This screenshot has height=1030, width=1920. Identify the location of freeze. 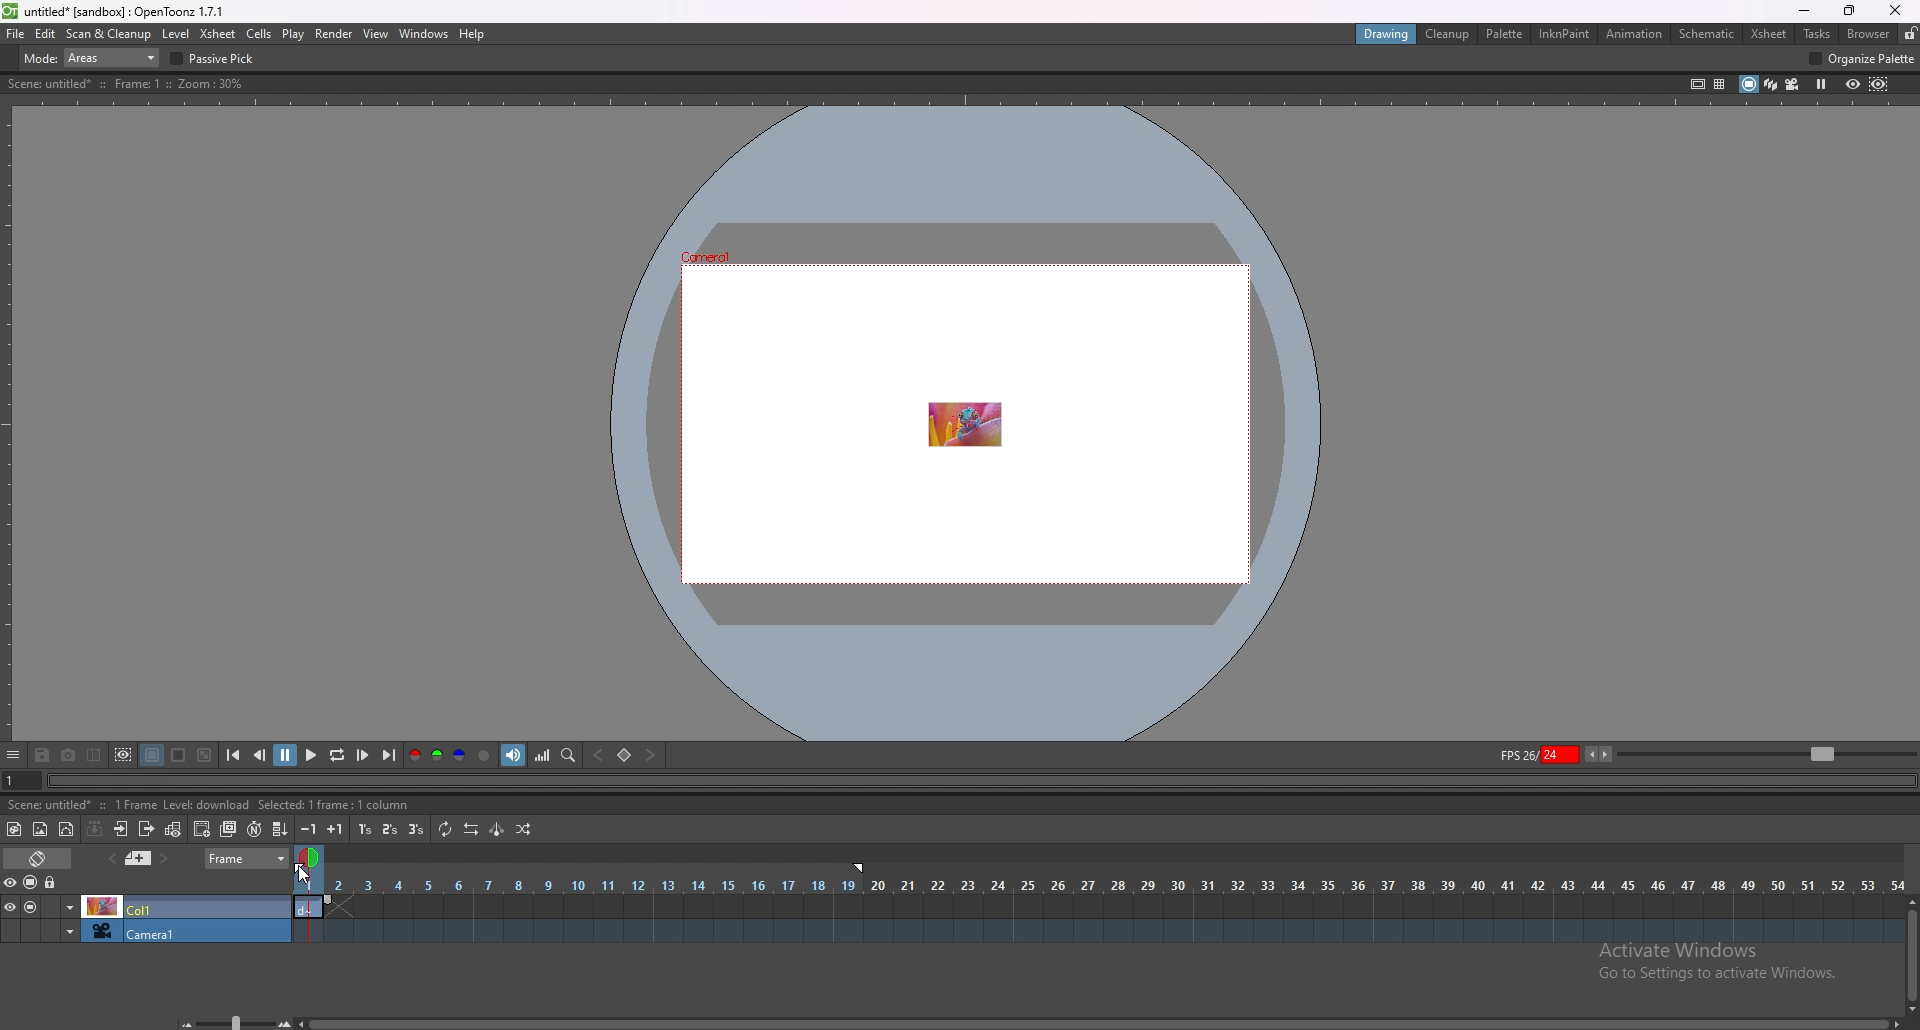
(1822, 85).